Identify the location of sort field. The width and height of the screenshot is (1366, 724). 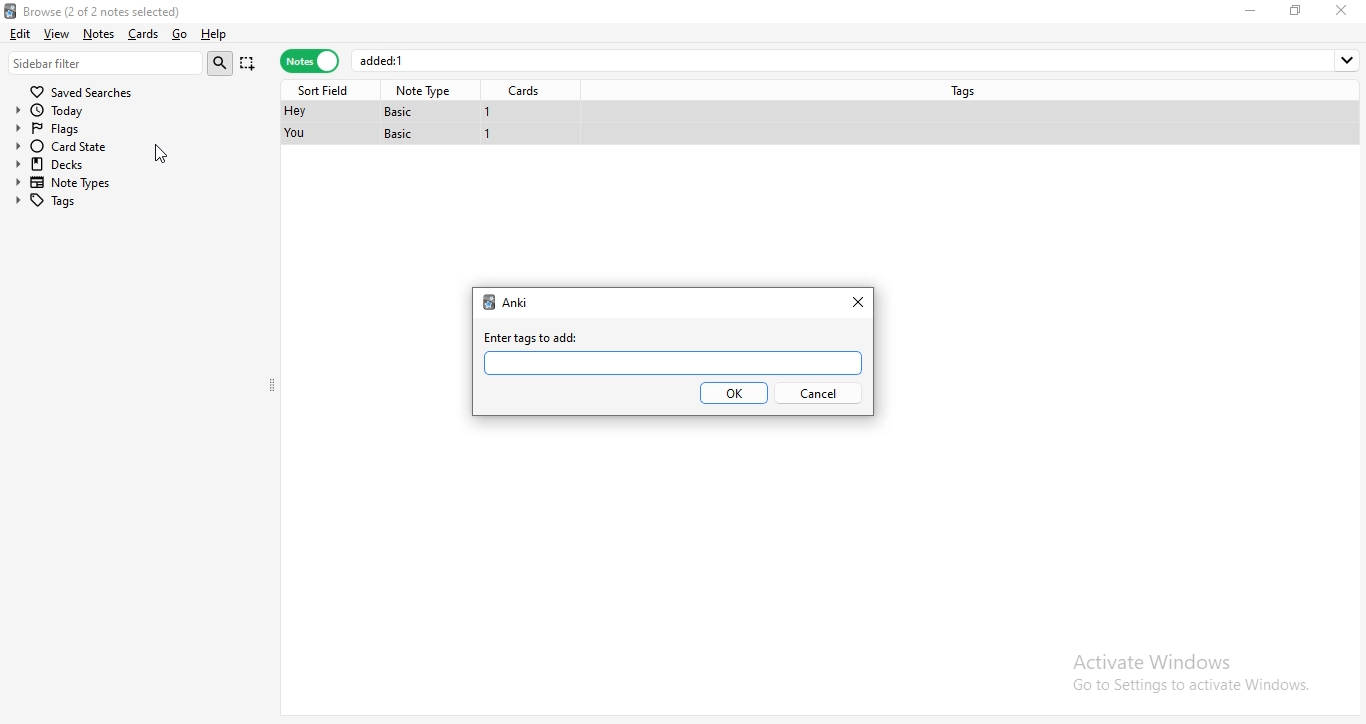
(327, 89).